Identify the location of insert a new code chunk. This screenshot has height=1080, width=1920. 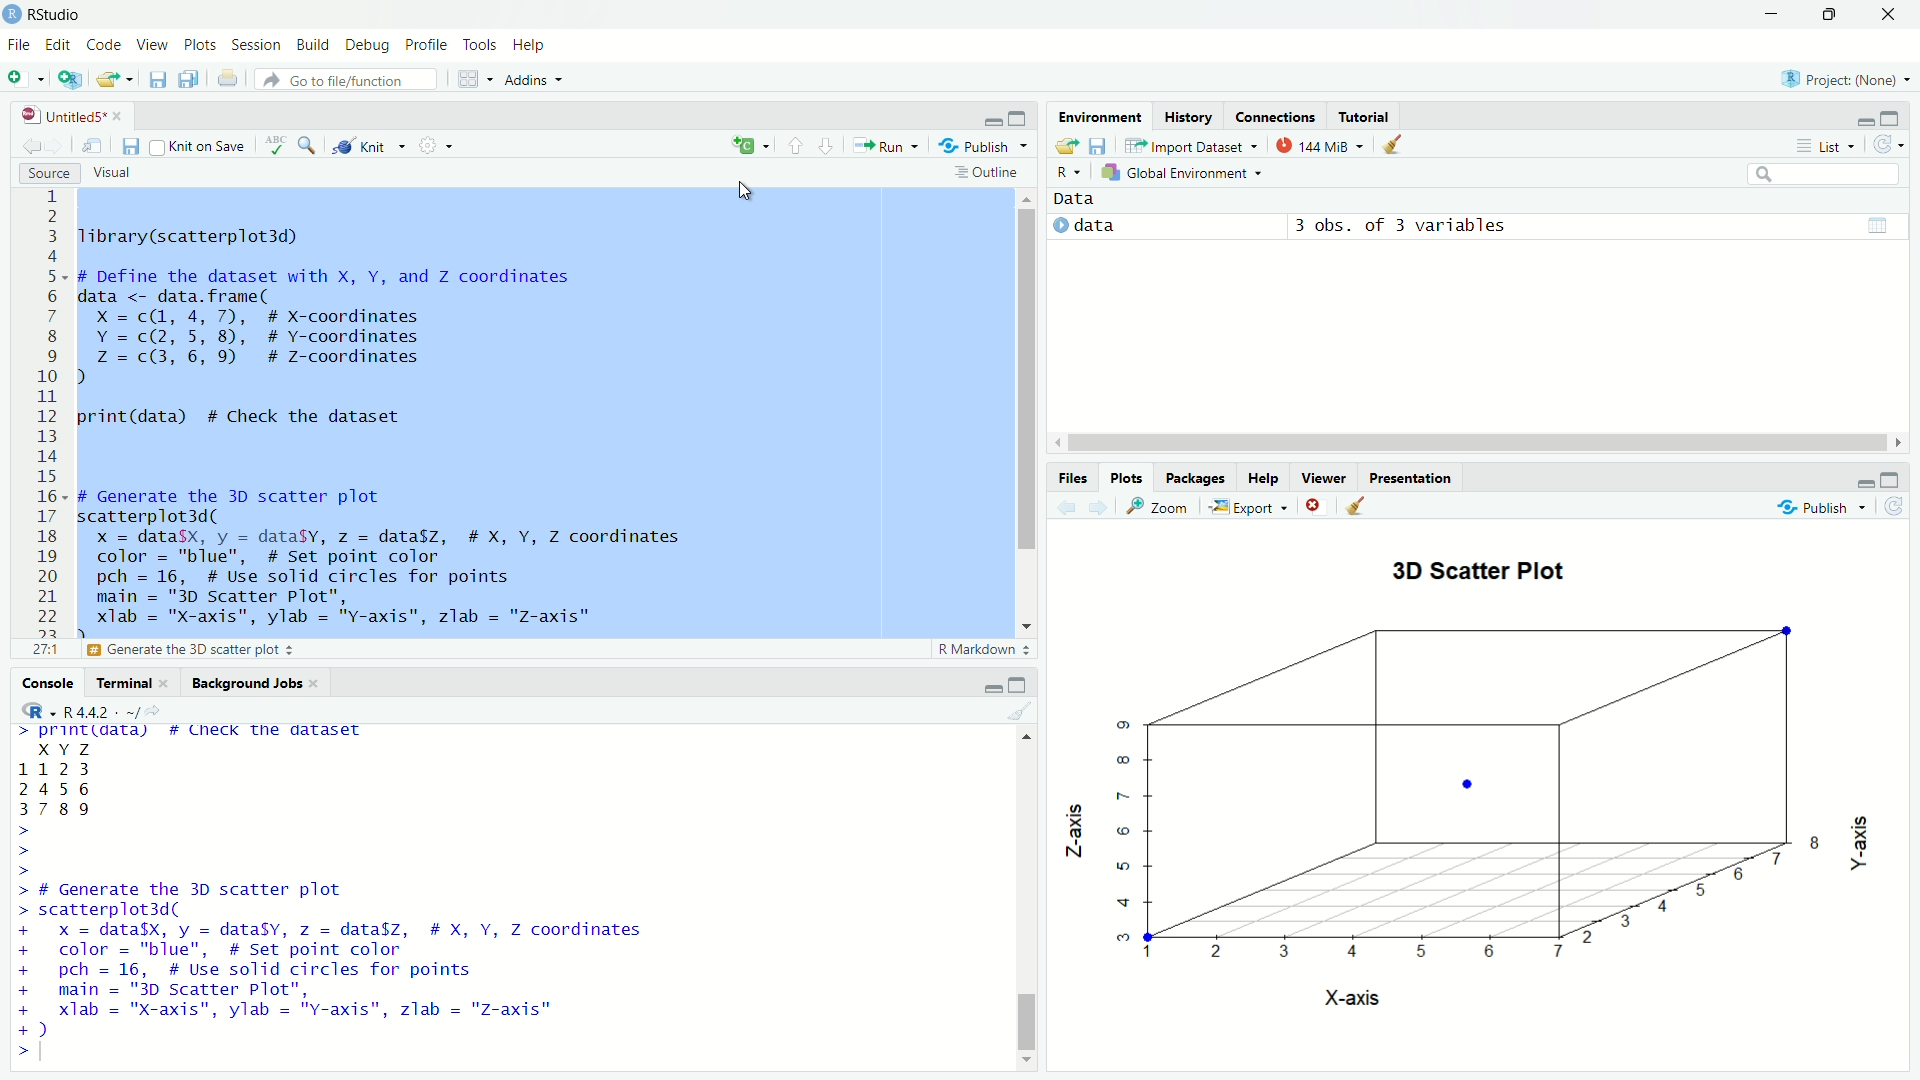
(753, 146).